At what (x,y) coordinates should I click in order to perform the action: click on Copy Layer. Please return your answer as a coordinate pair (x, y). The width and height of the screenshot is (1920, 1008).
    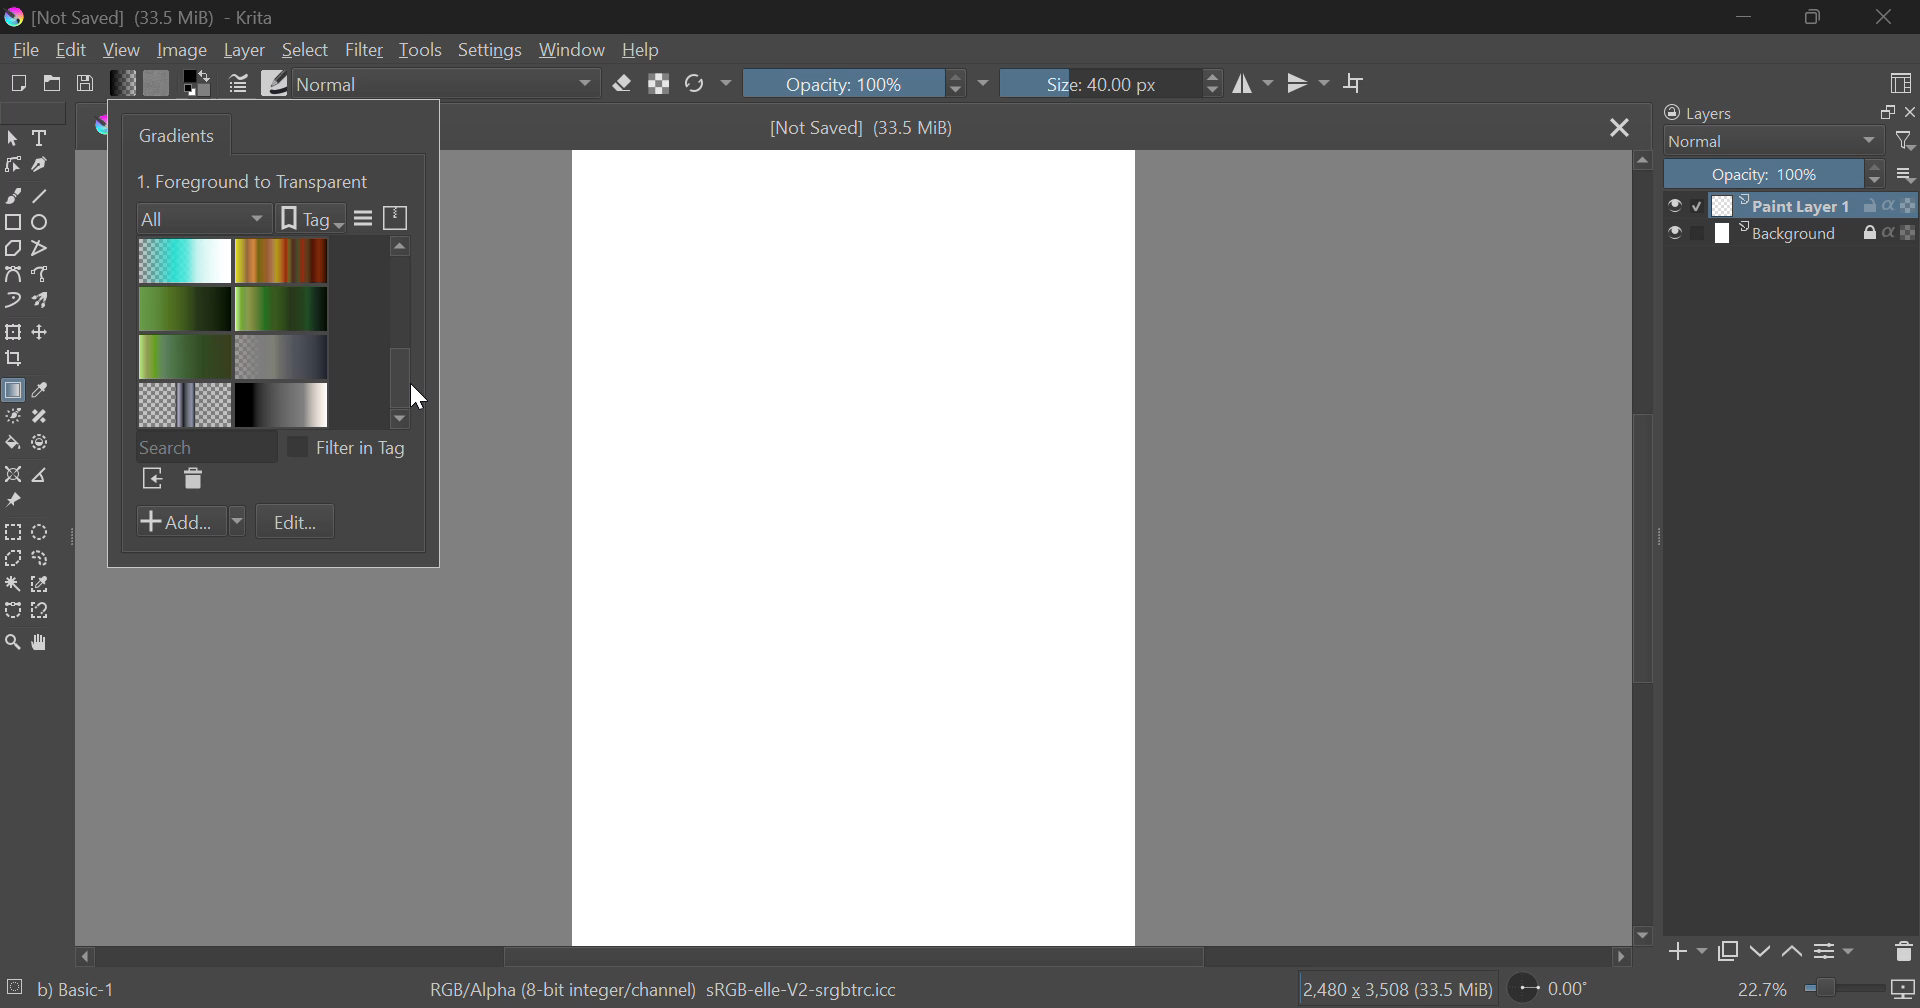
    Looking at the image, I should click on (1728, 955).